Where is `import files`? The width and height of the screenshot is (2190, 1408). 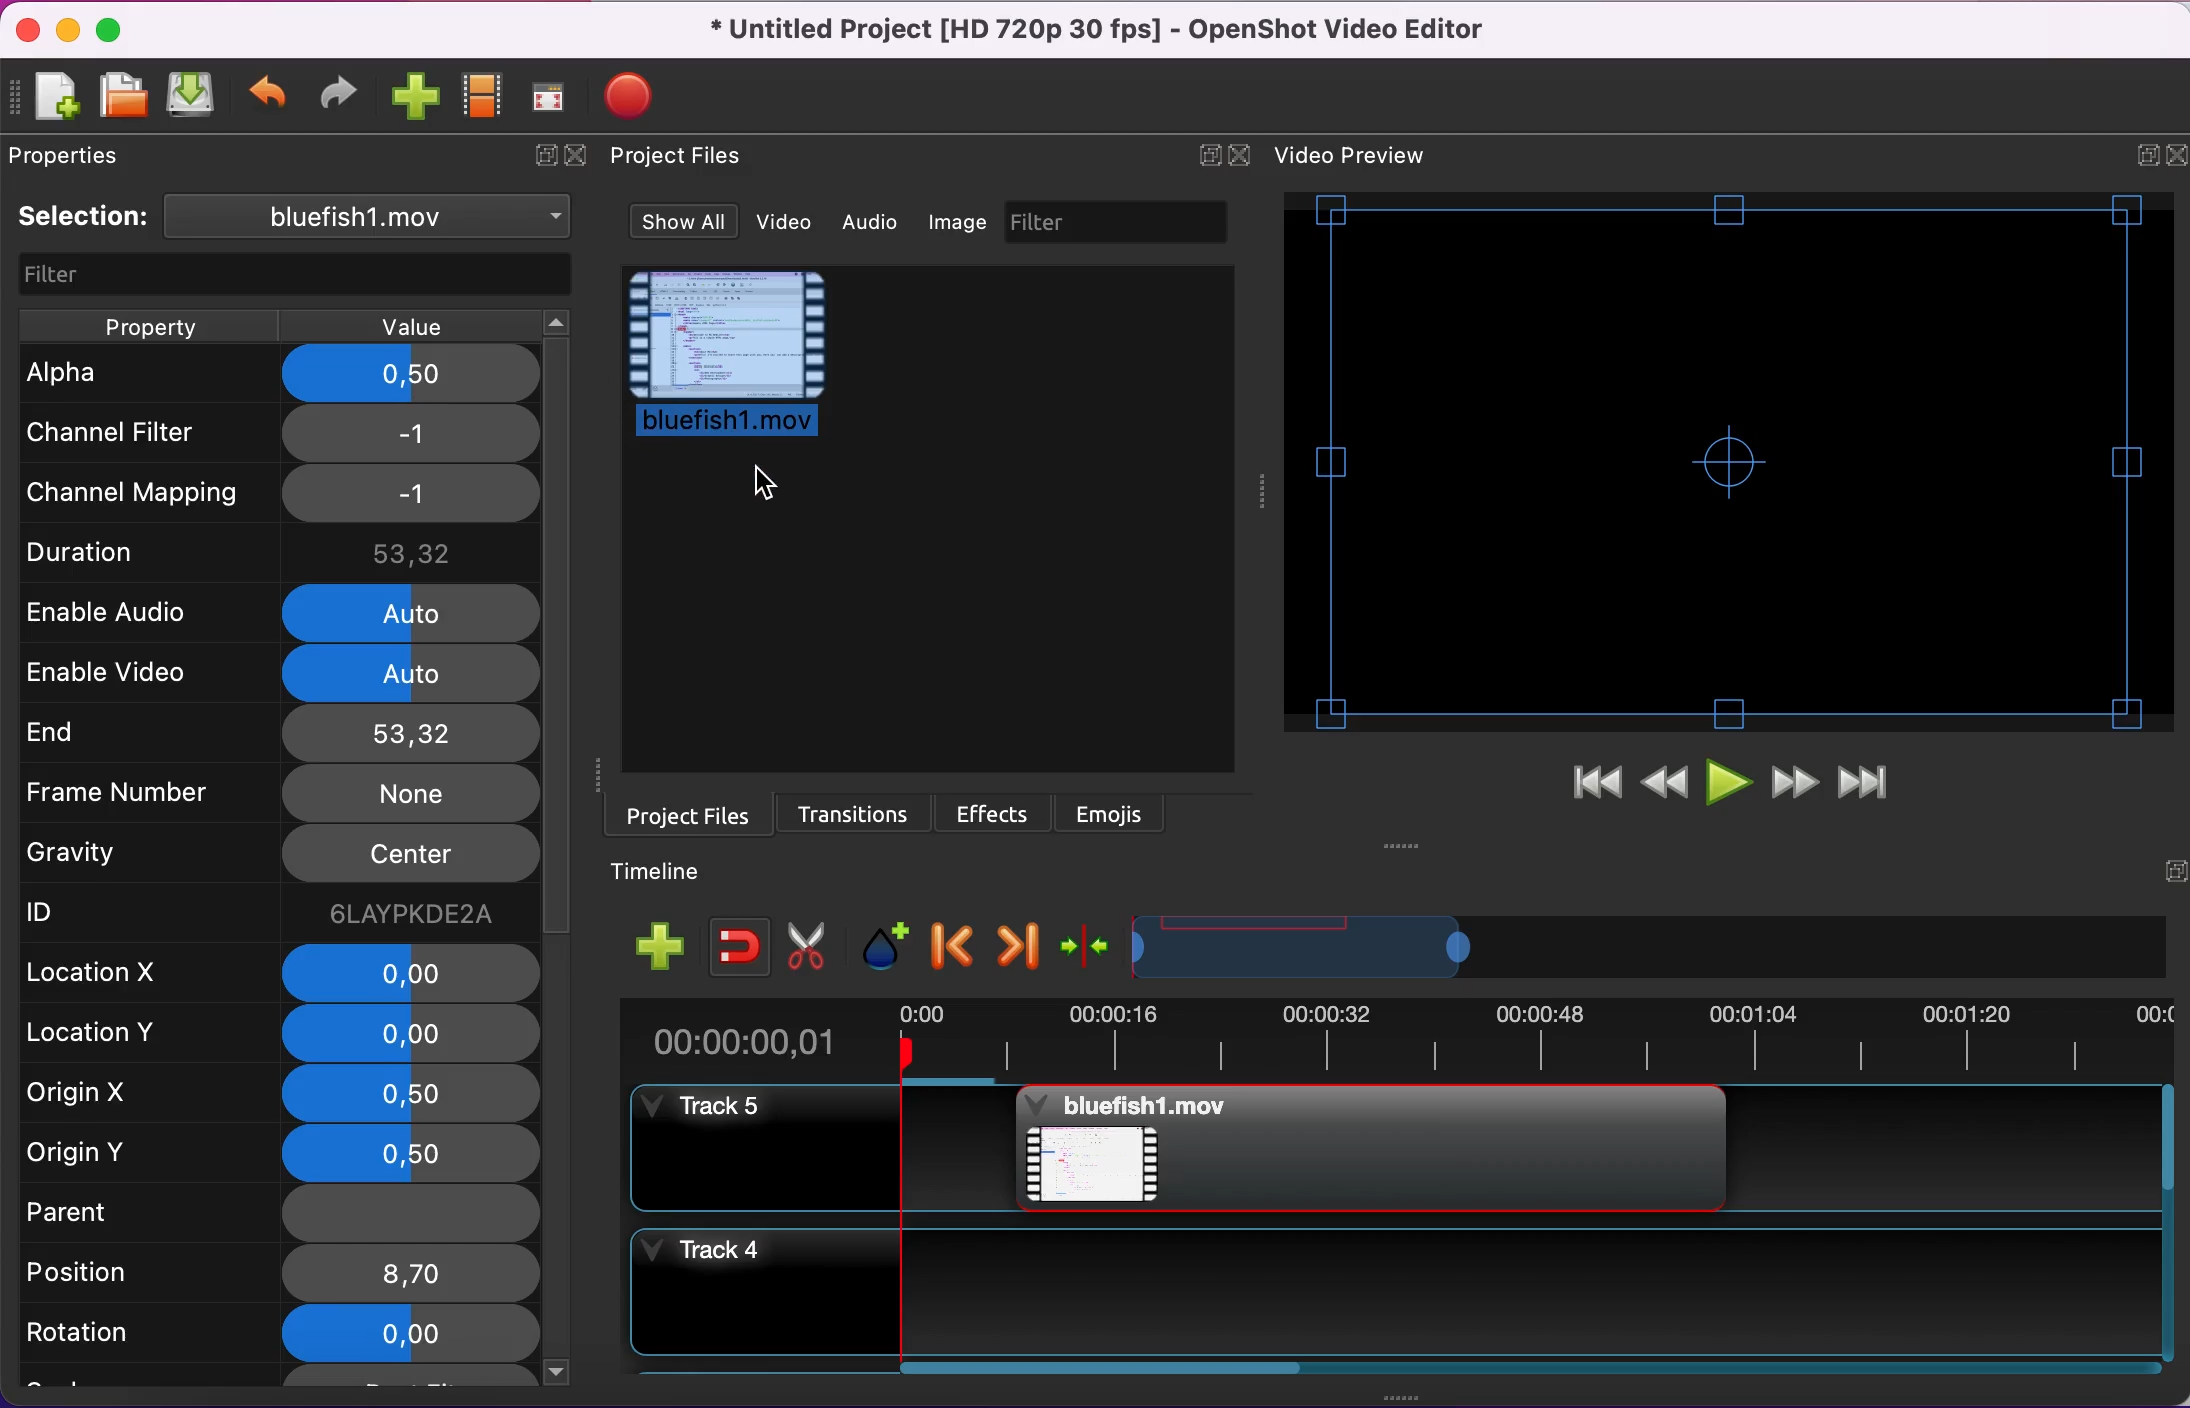
import files is located at coordinates (413, 96).